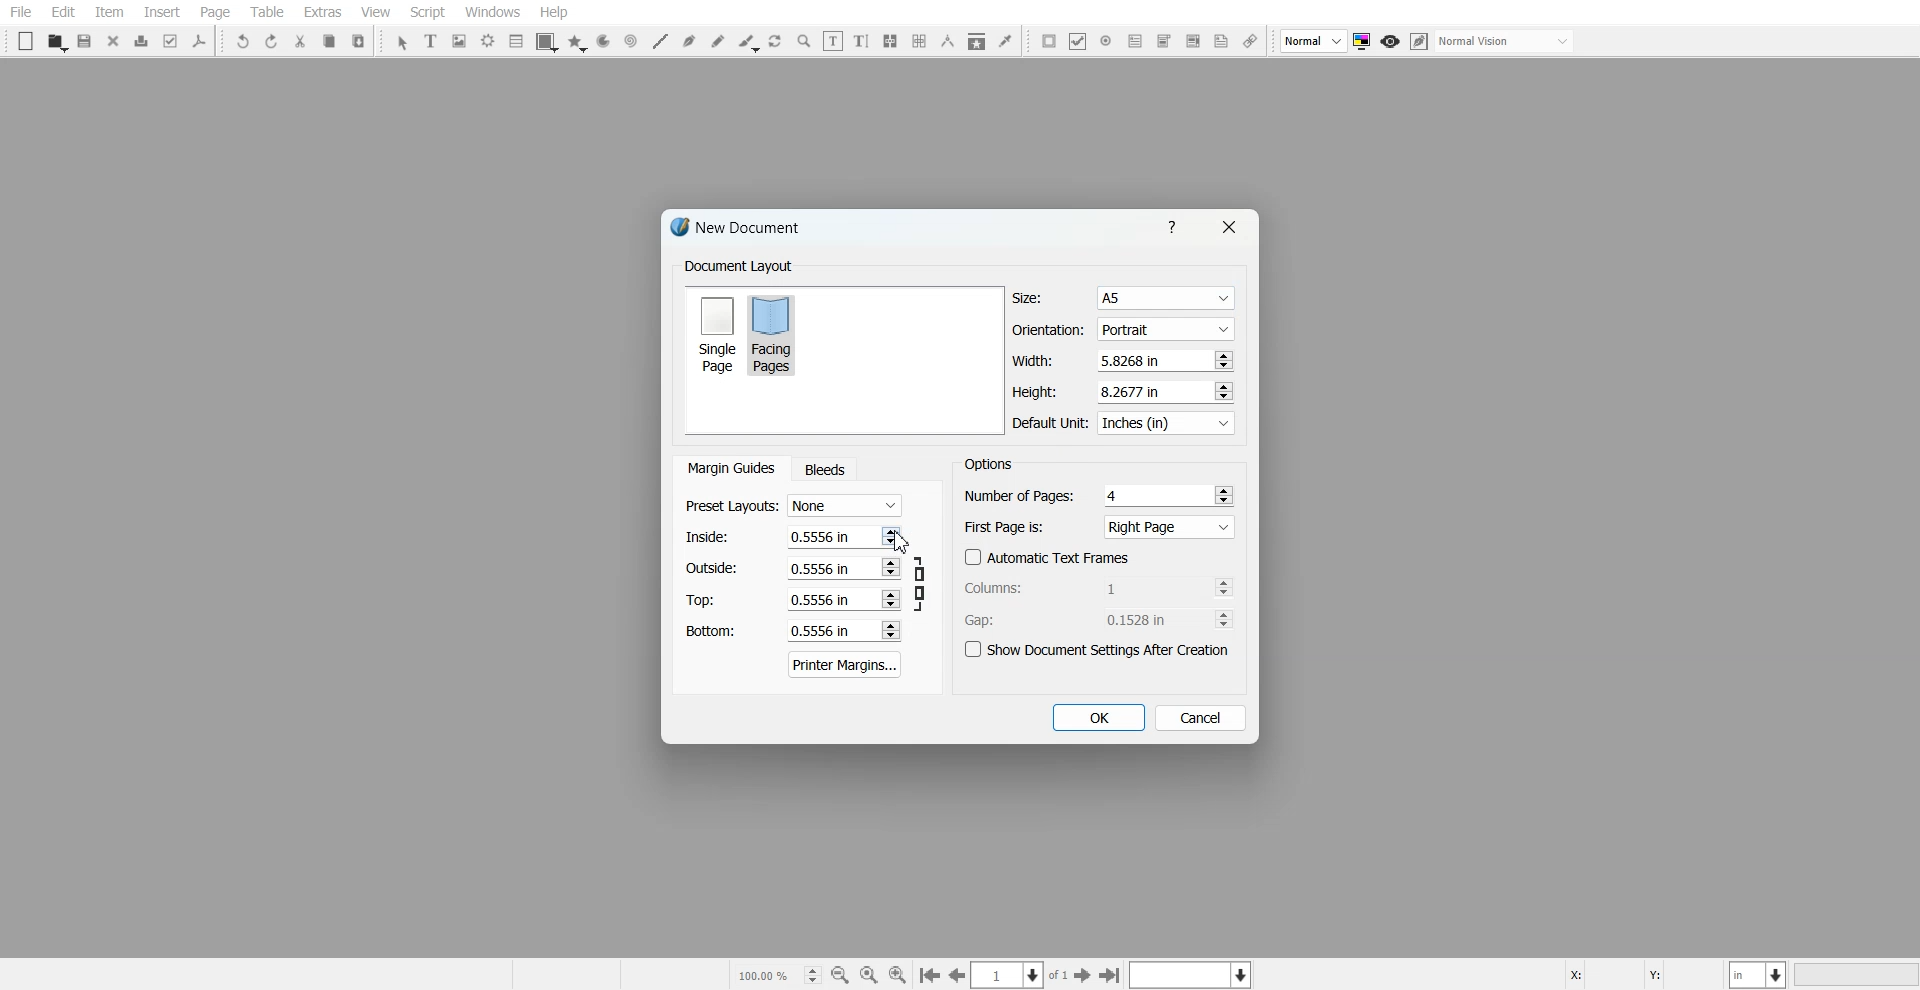 This screenshot has height=990, width=1920. I want to click on Bleeds, so click(824, 469).